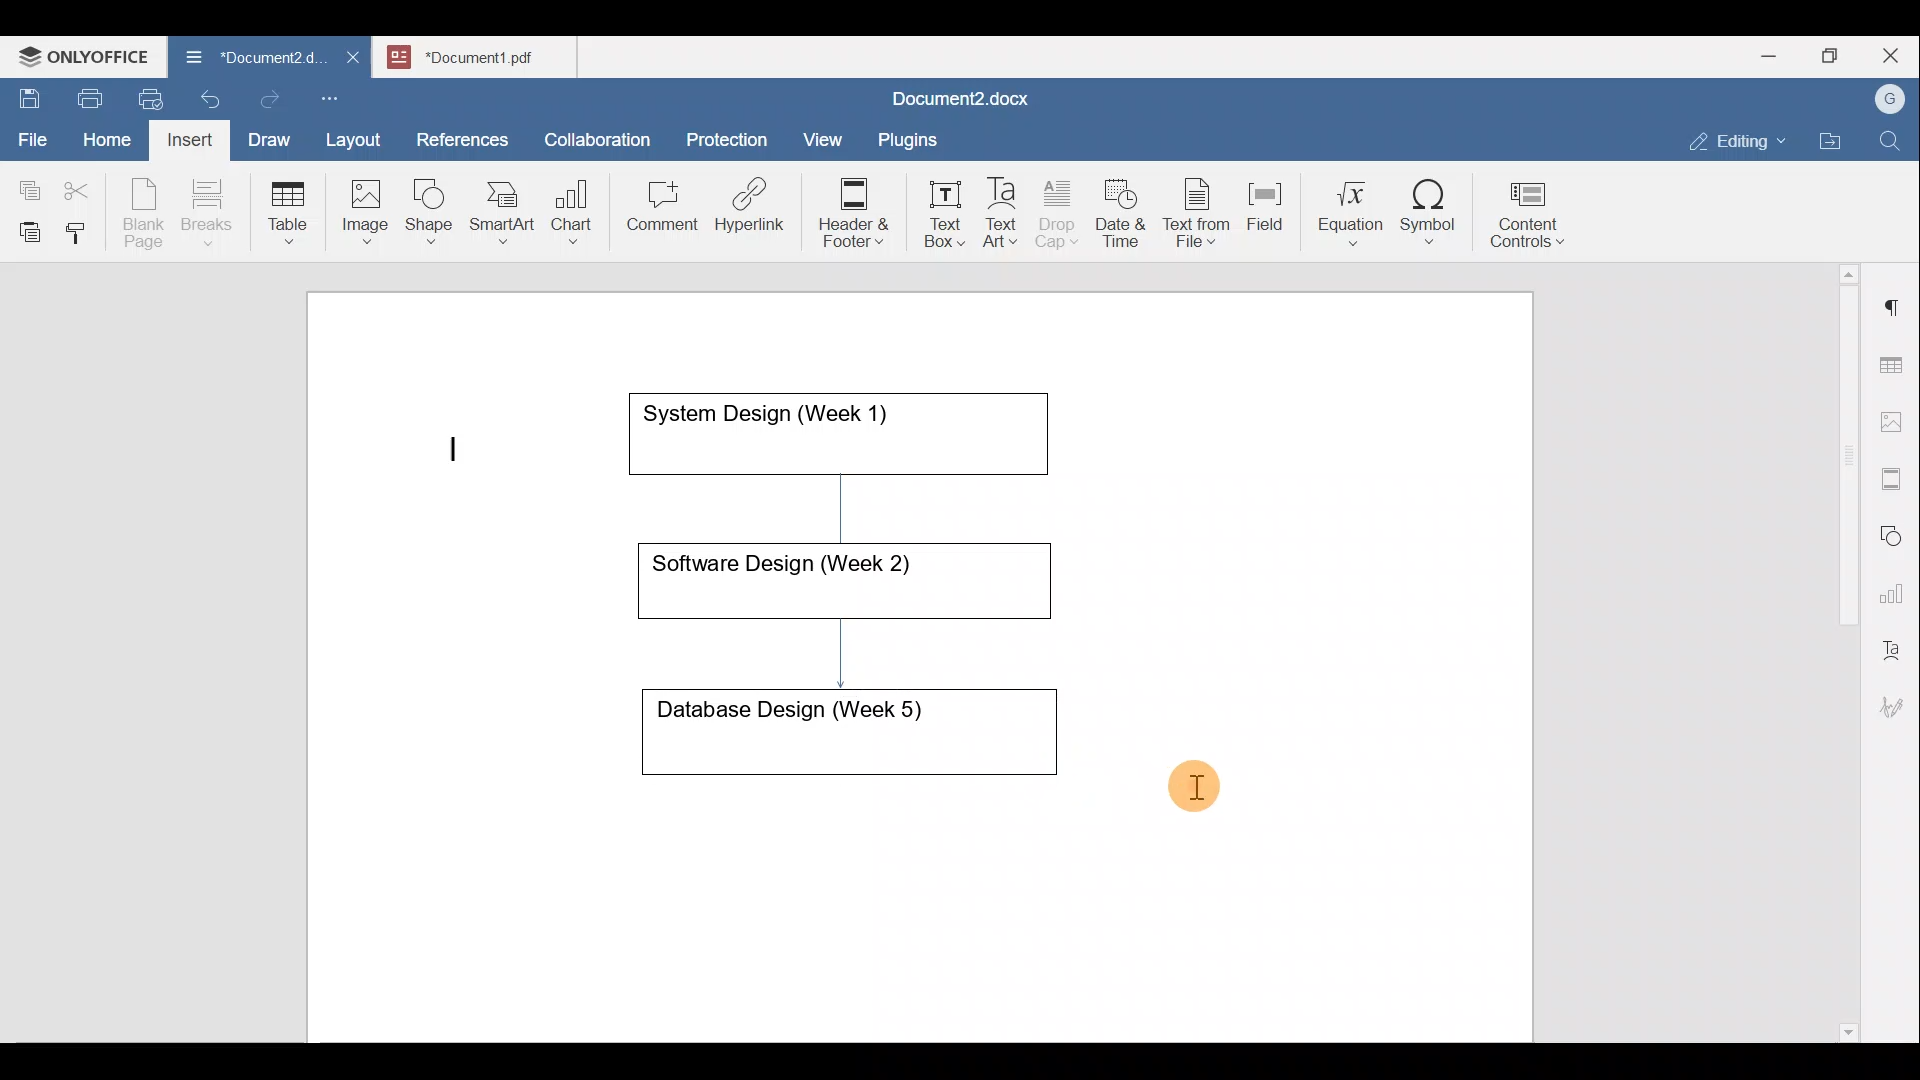 The width and height of the screenshot is (1920, 1080). I want to click on Insert, so click(184, 136).